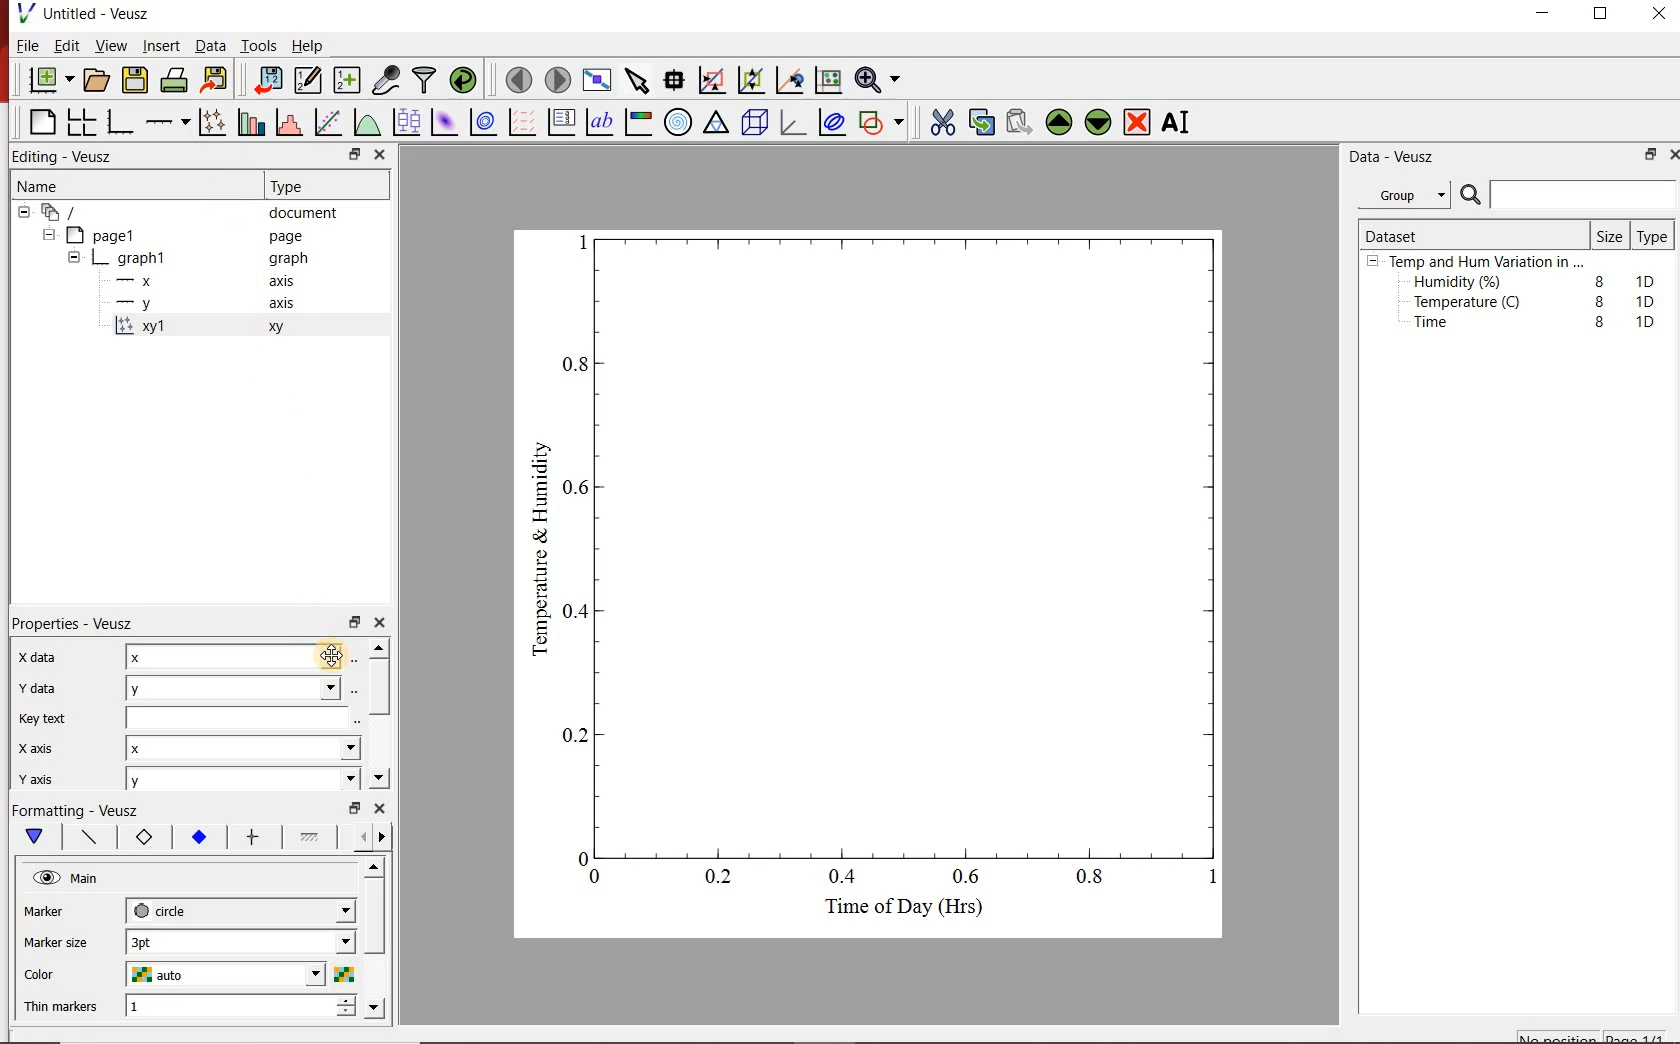  What do you see at coordinates (288, 283) in the screenshot?
I see `axis` at bounding box center [288, 283].